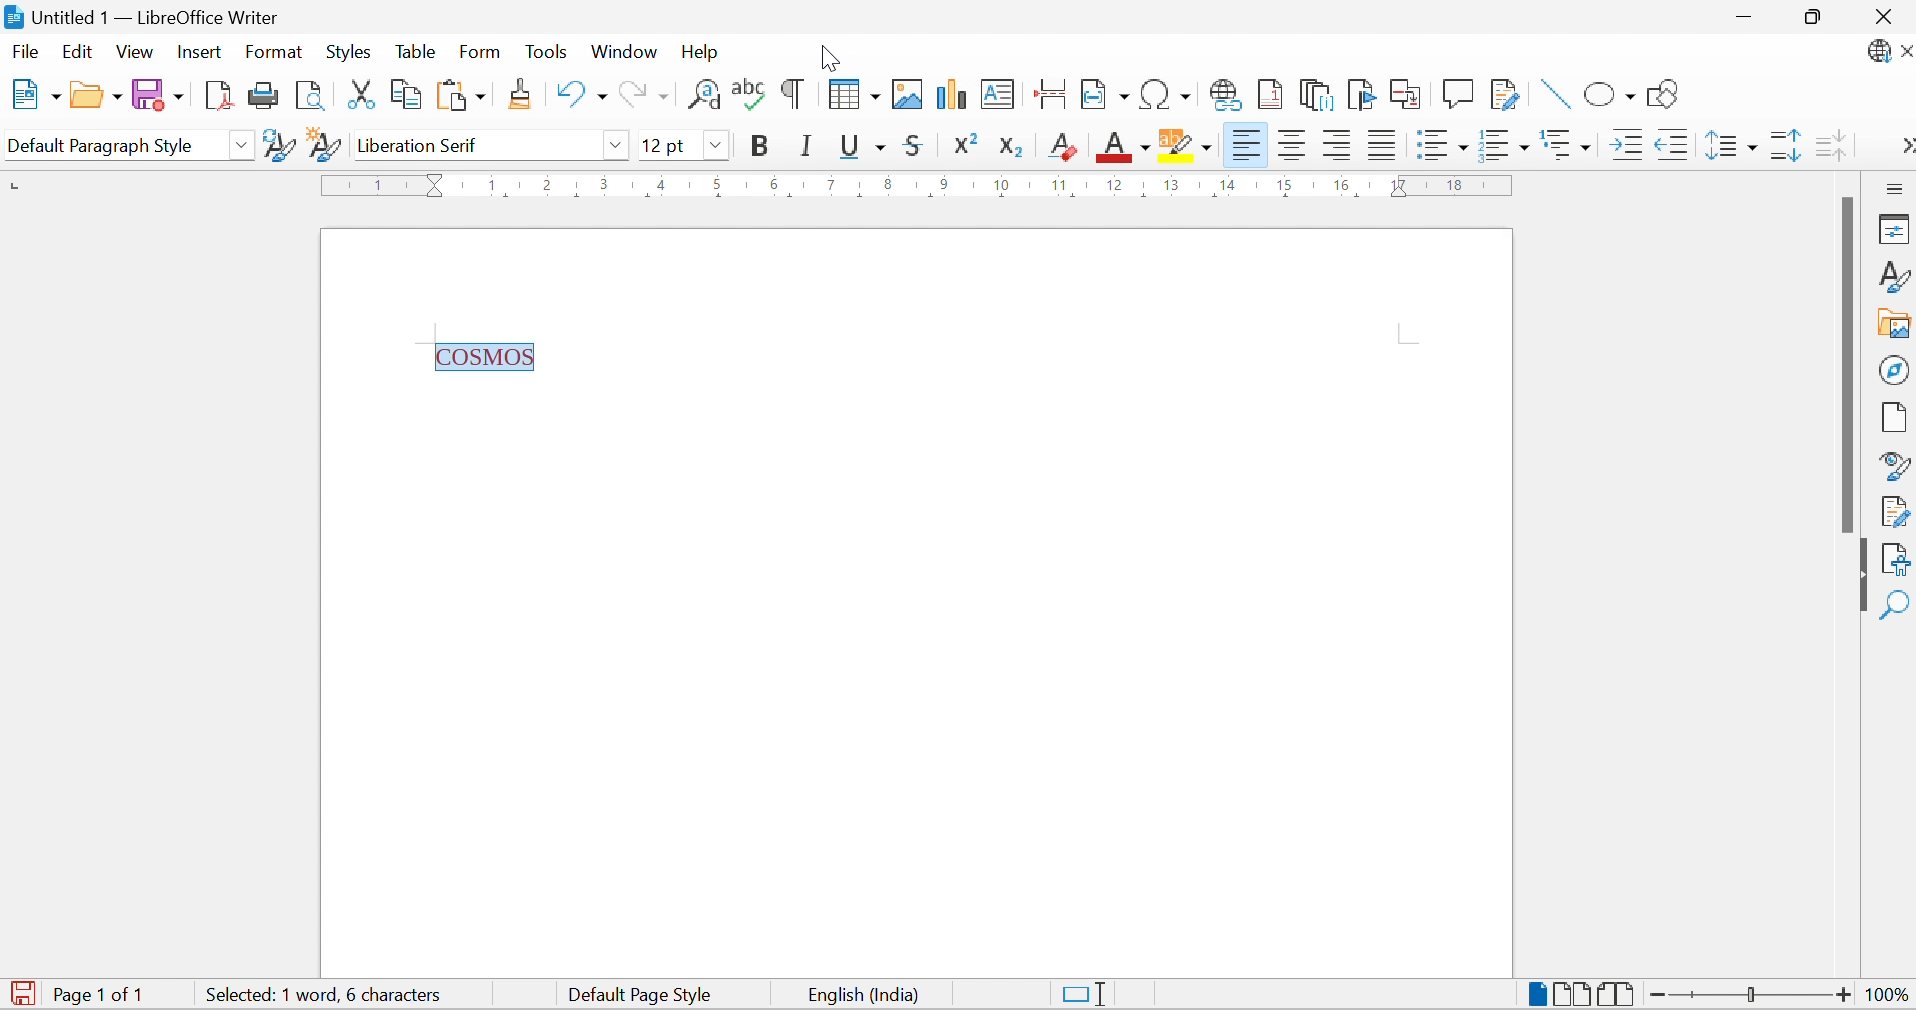 The width and height of the screenshot is (1916, 1010). I want to click on Format, so click(275, 53).